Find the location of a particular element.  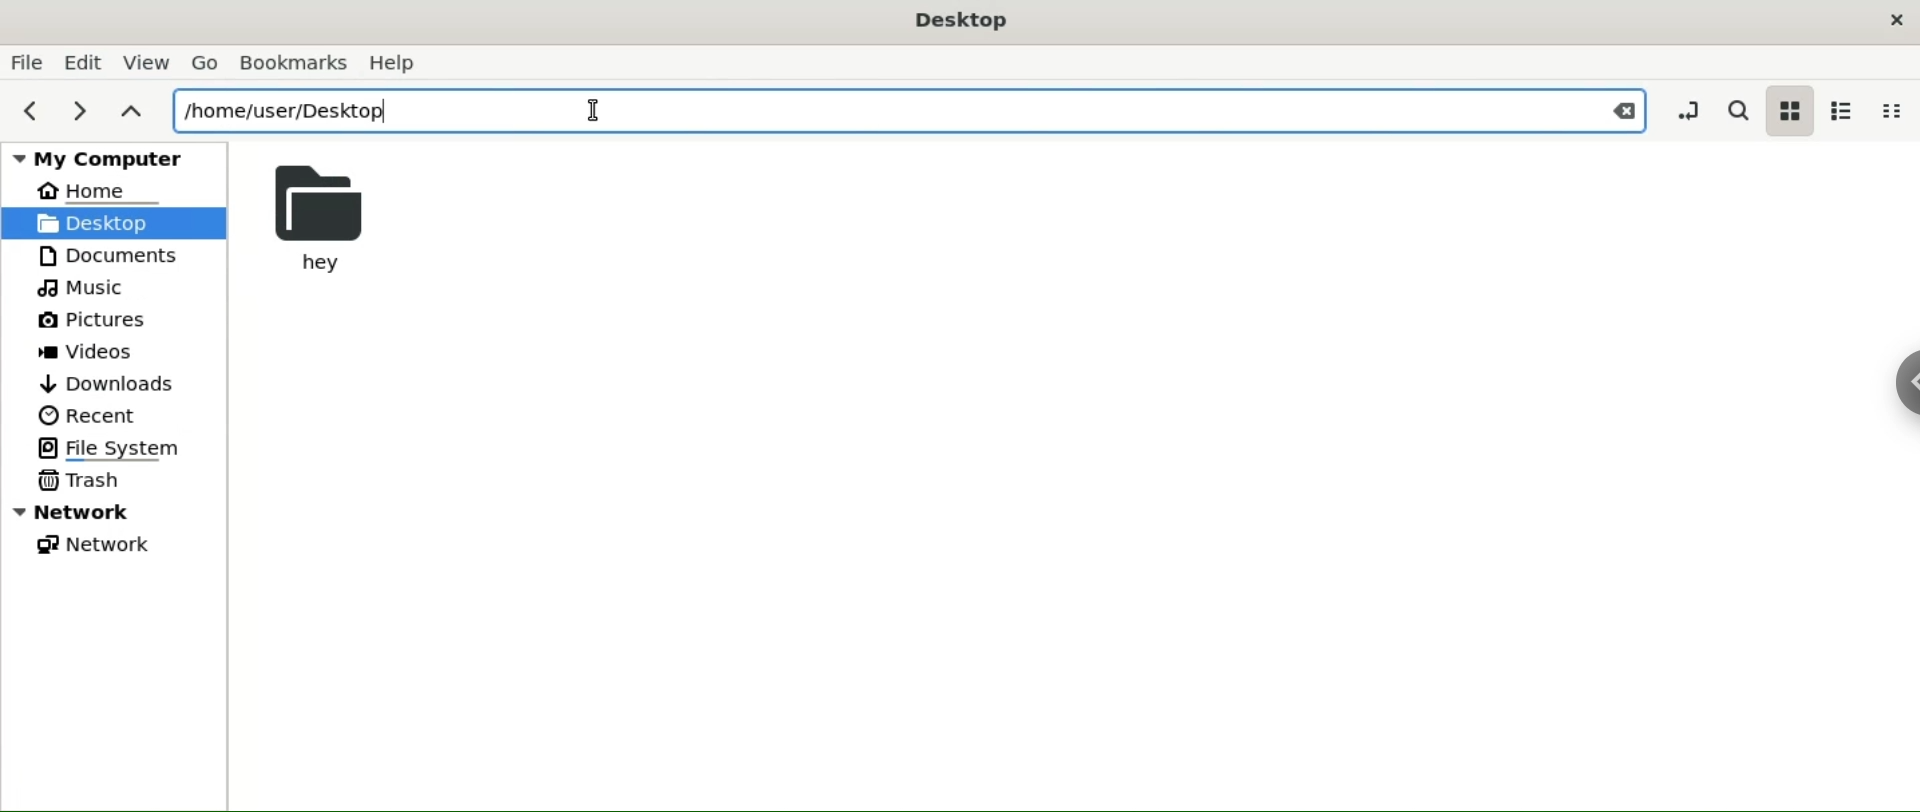

location is located at coordinates (909, 110).